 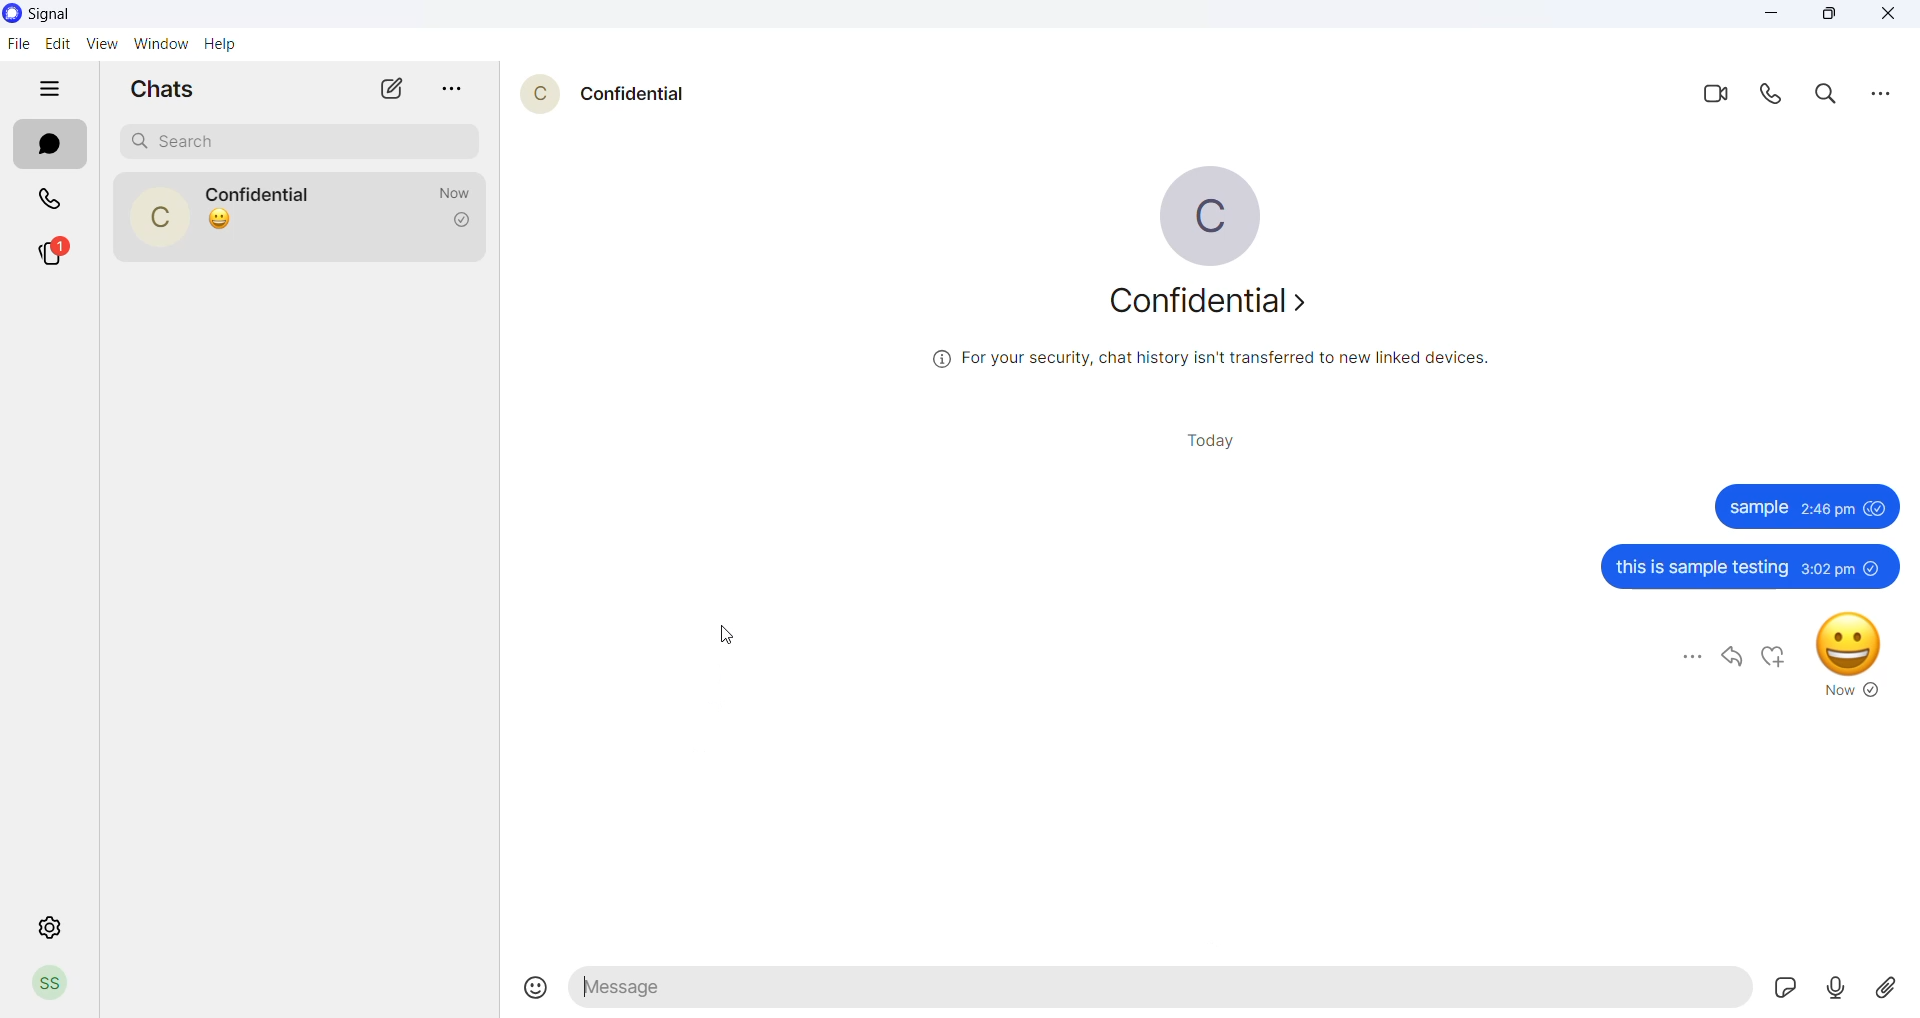 I want to click on file, so click(x=18, y=45).